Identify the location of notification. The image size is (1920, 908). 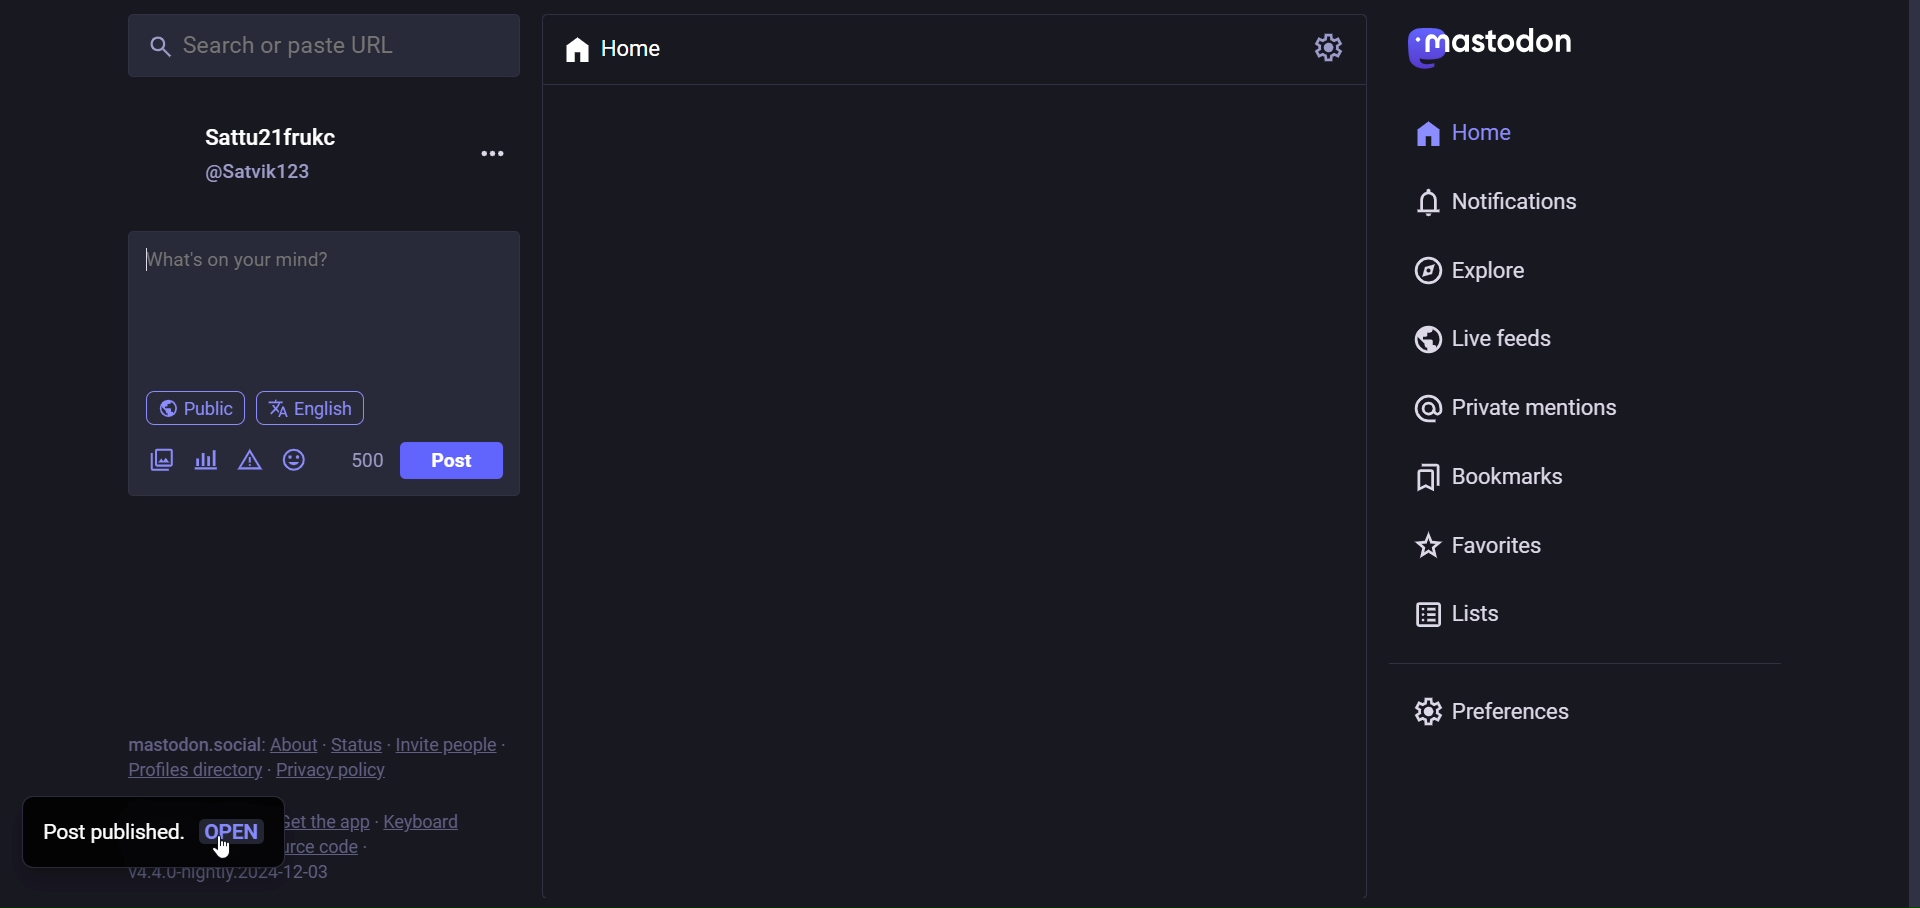
(1504, 202).